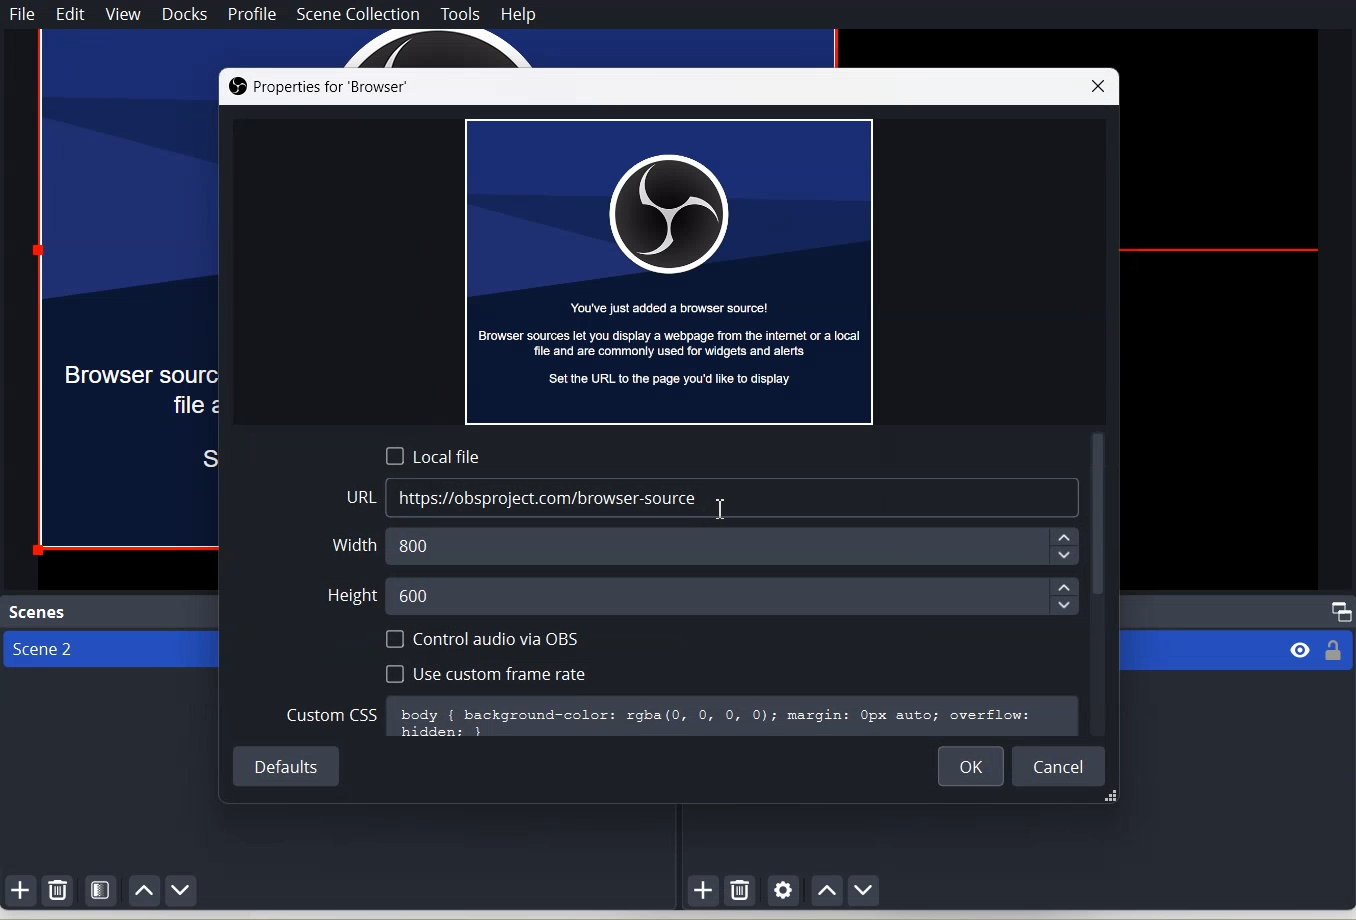  What do you see at coordinates (59, 891) in the screenshot?
I see `Remove selected Scene` at bounding box center [59, 891].